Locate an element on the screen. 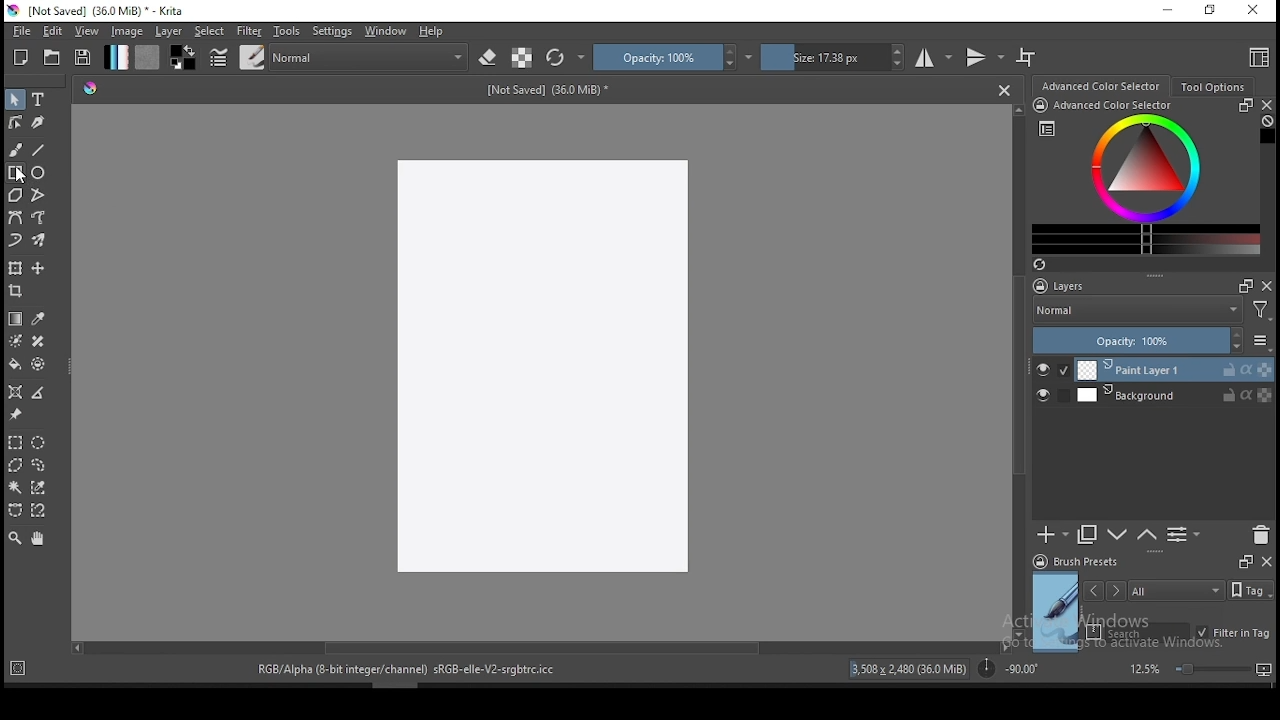 This screenshot has height=720, width=1280. set eraser mode is located at coordinates (490, 58).